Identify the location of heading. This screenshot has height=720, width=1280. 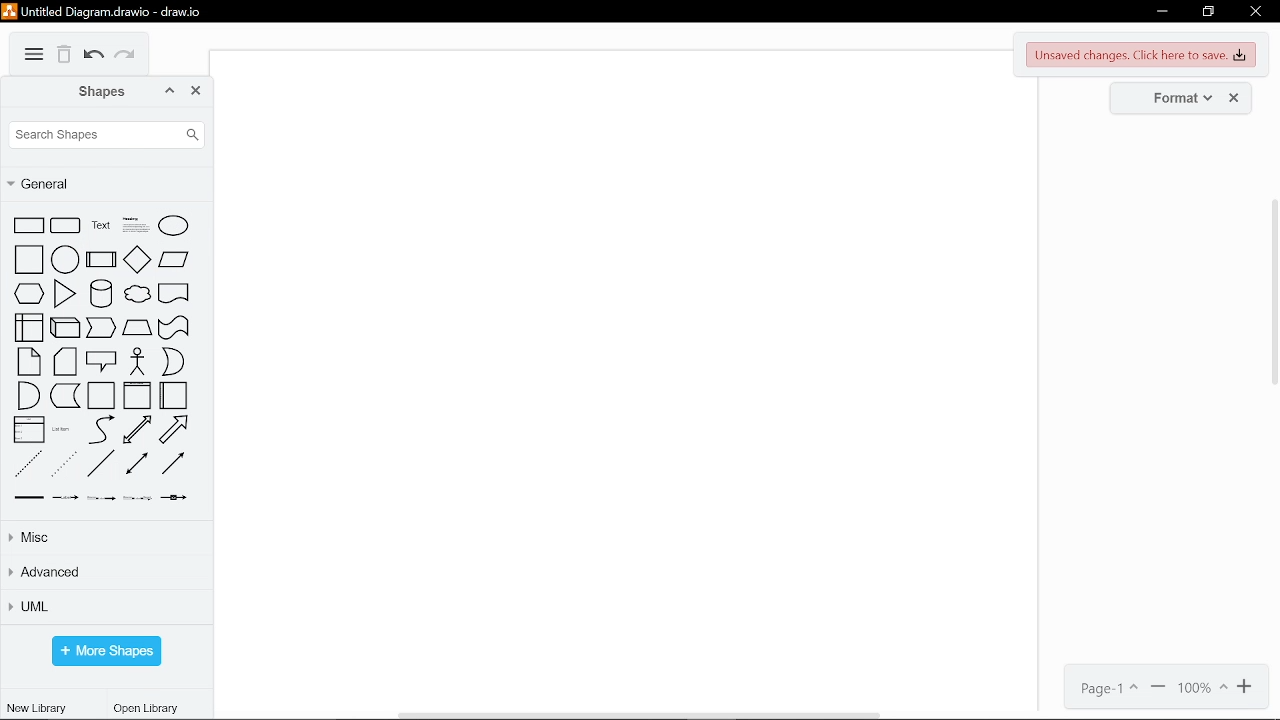
(133, 227).